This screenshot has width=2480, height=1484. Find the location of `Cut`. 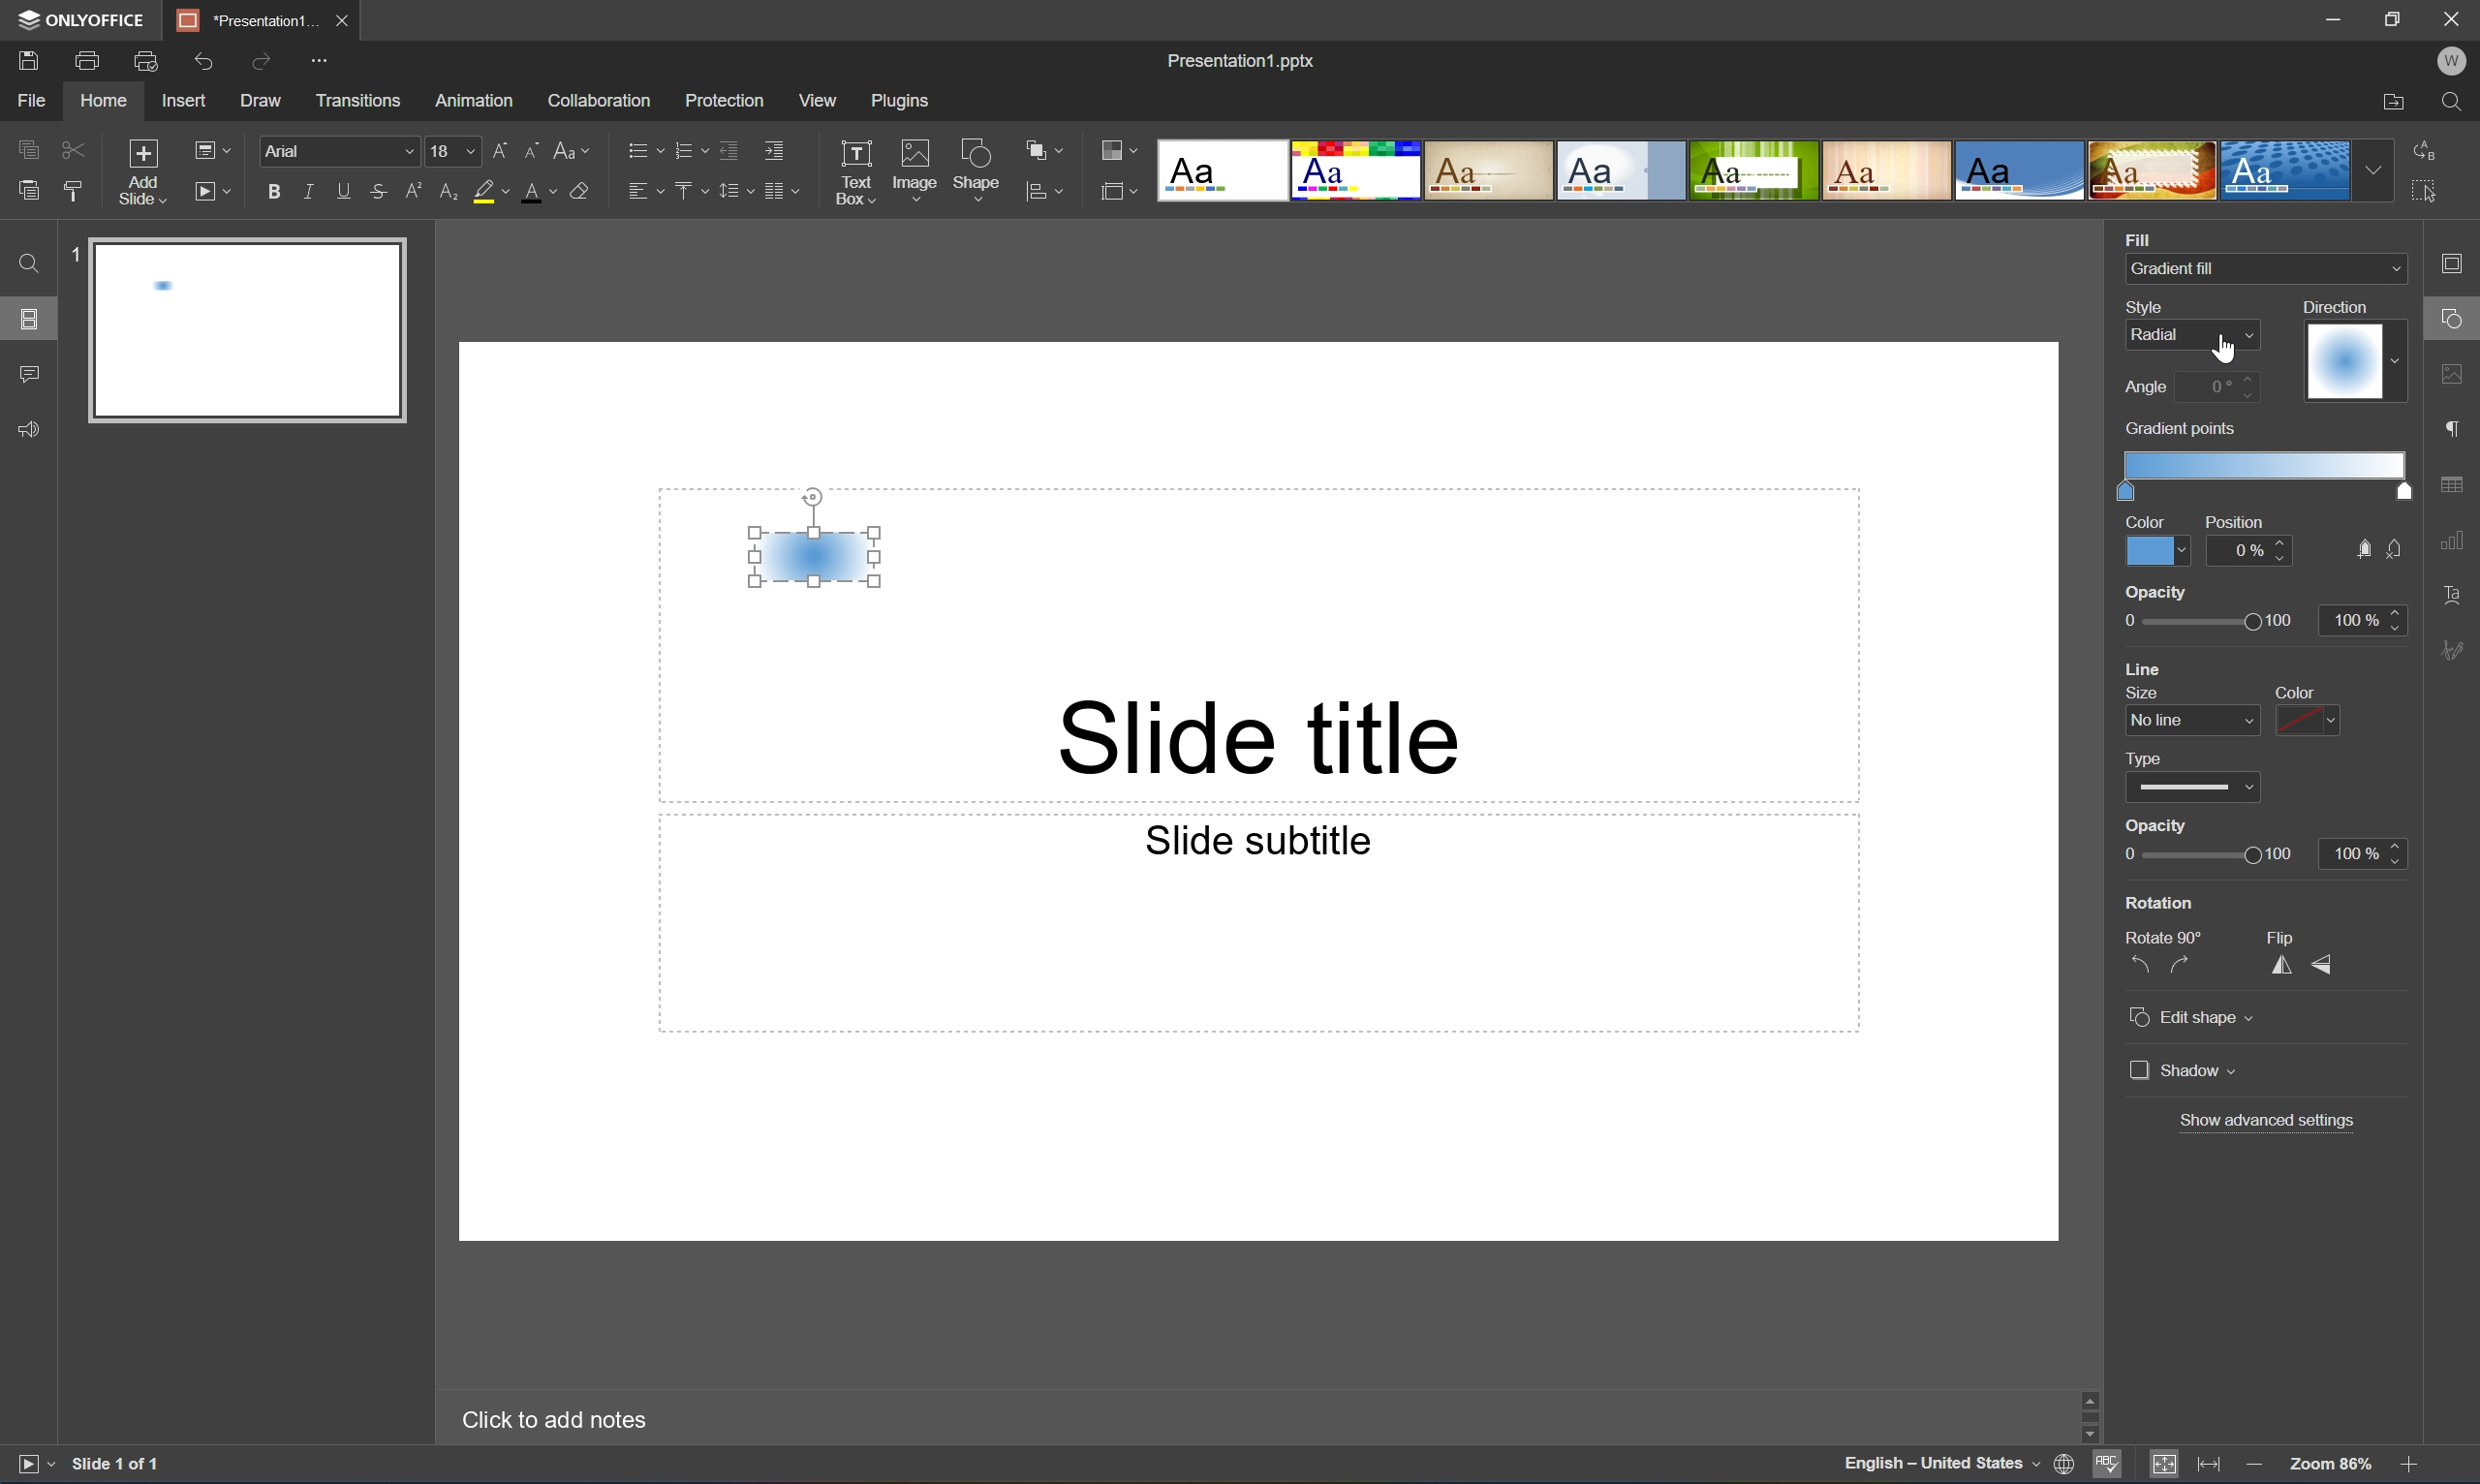

Cut is located at coordinates (71, 148).